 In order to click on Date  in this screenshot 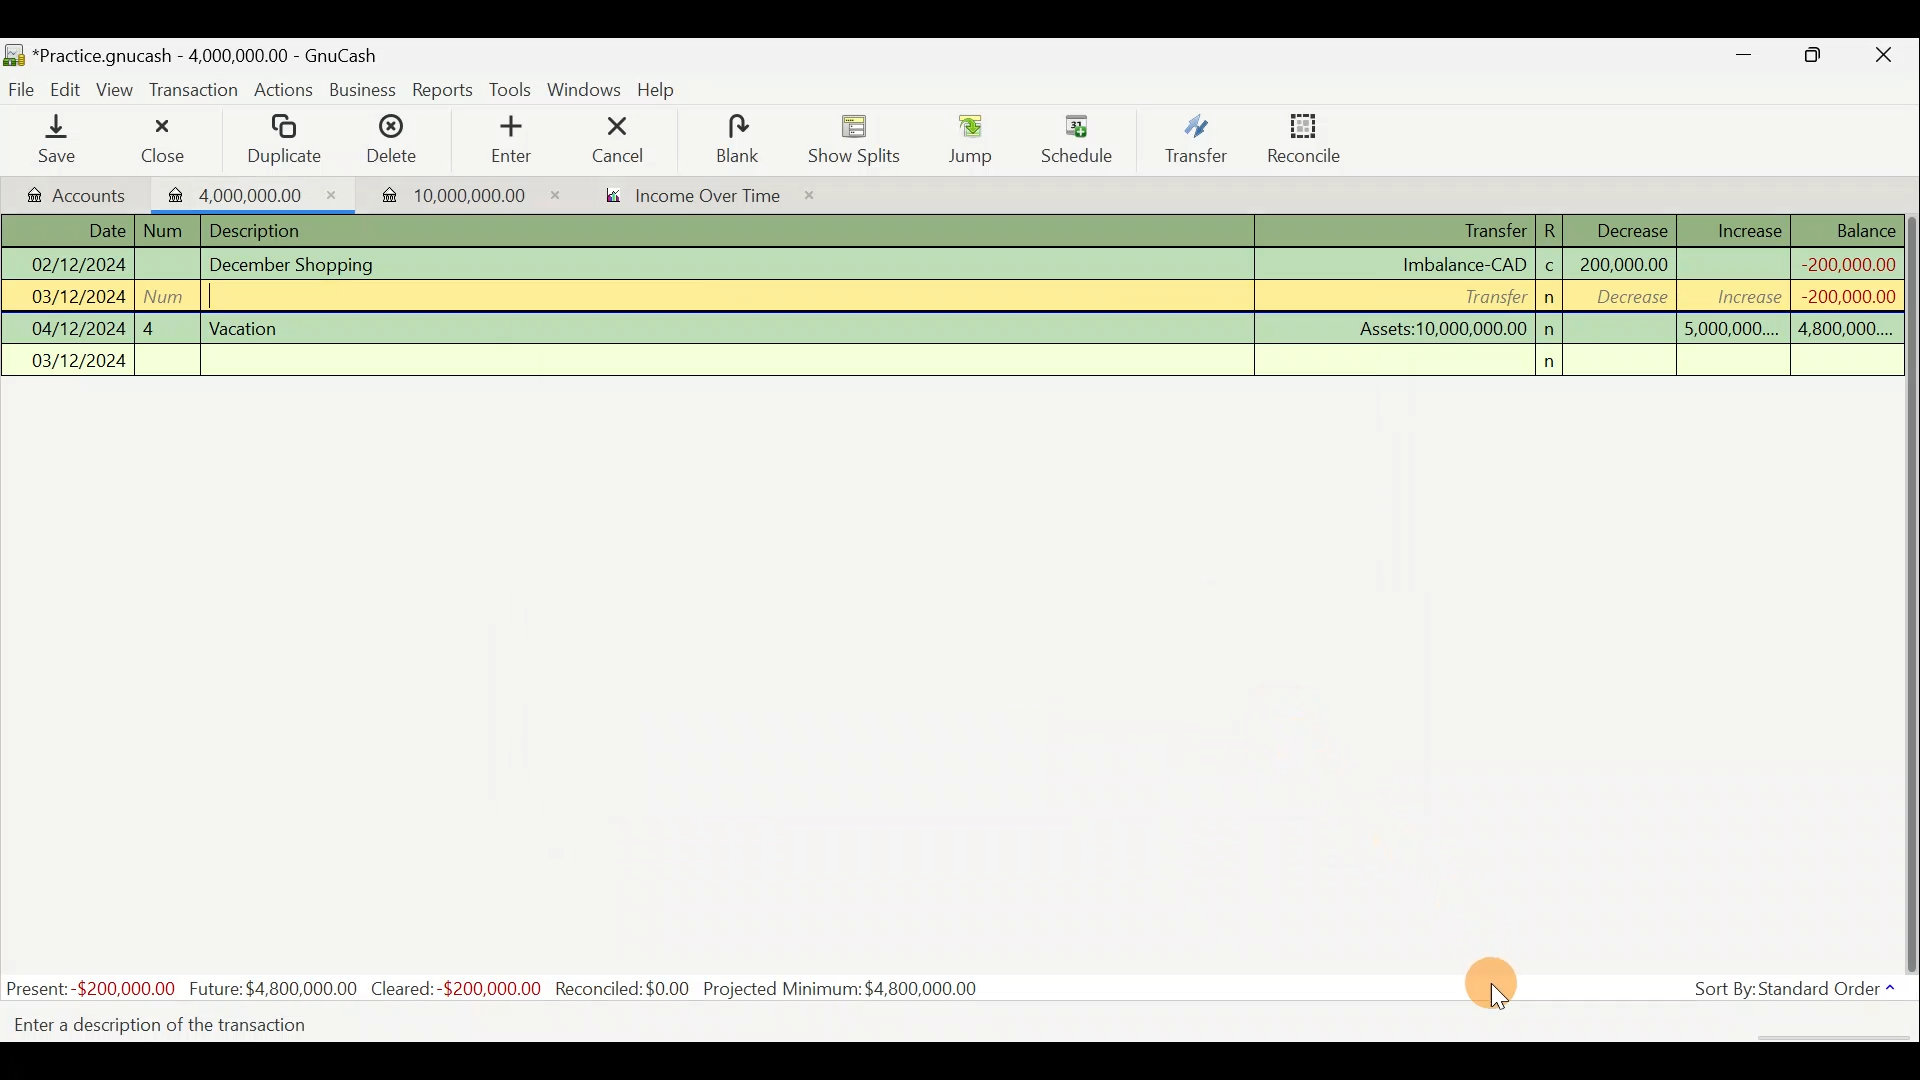, I will do `click(93, 230)`.